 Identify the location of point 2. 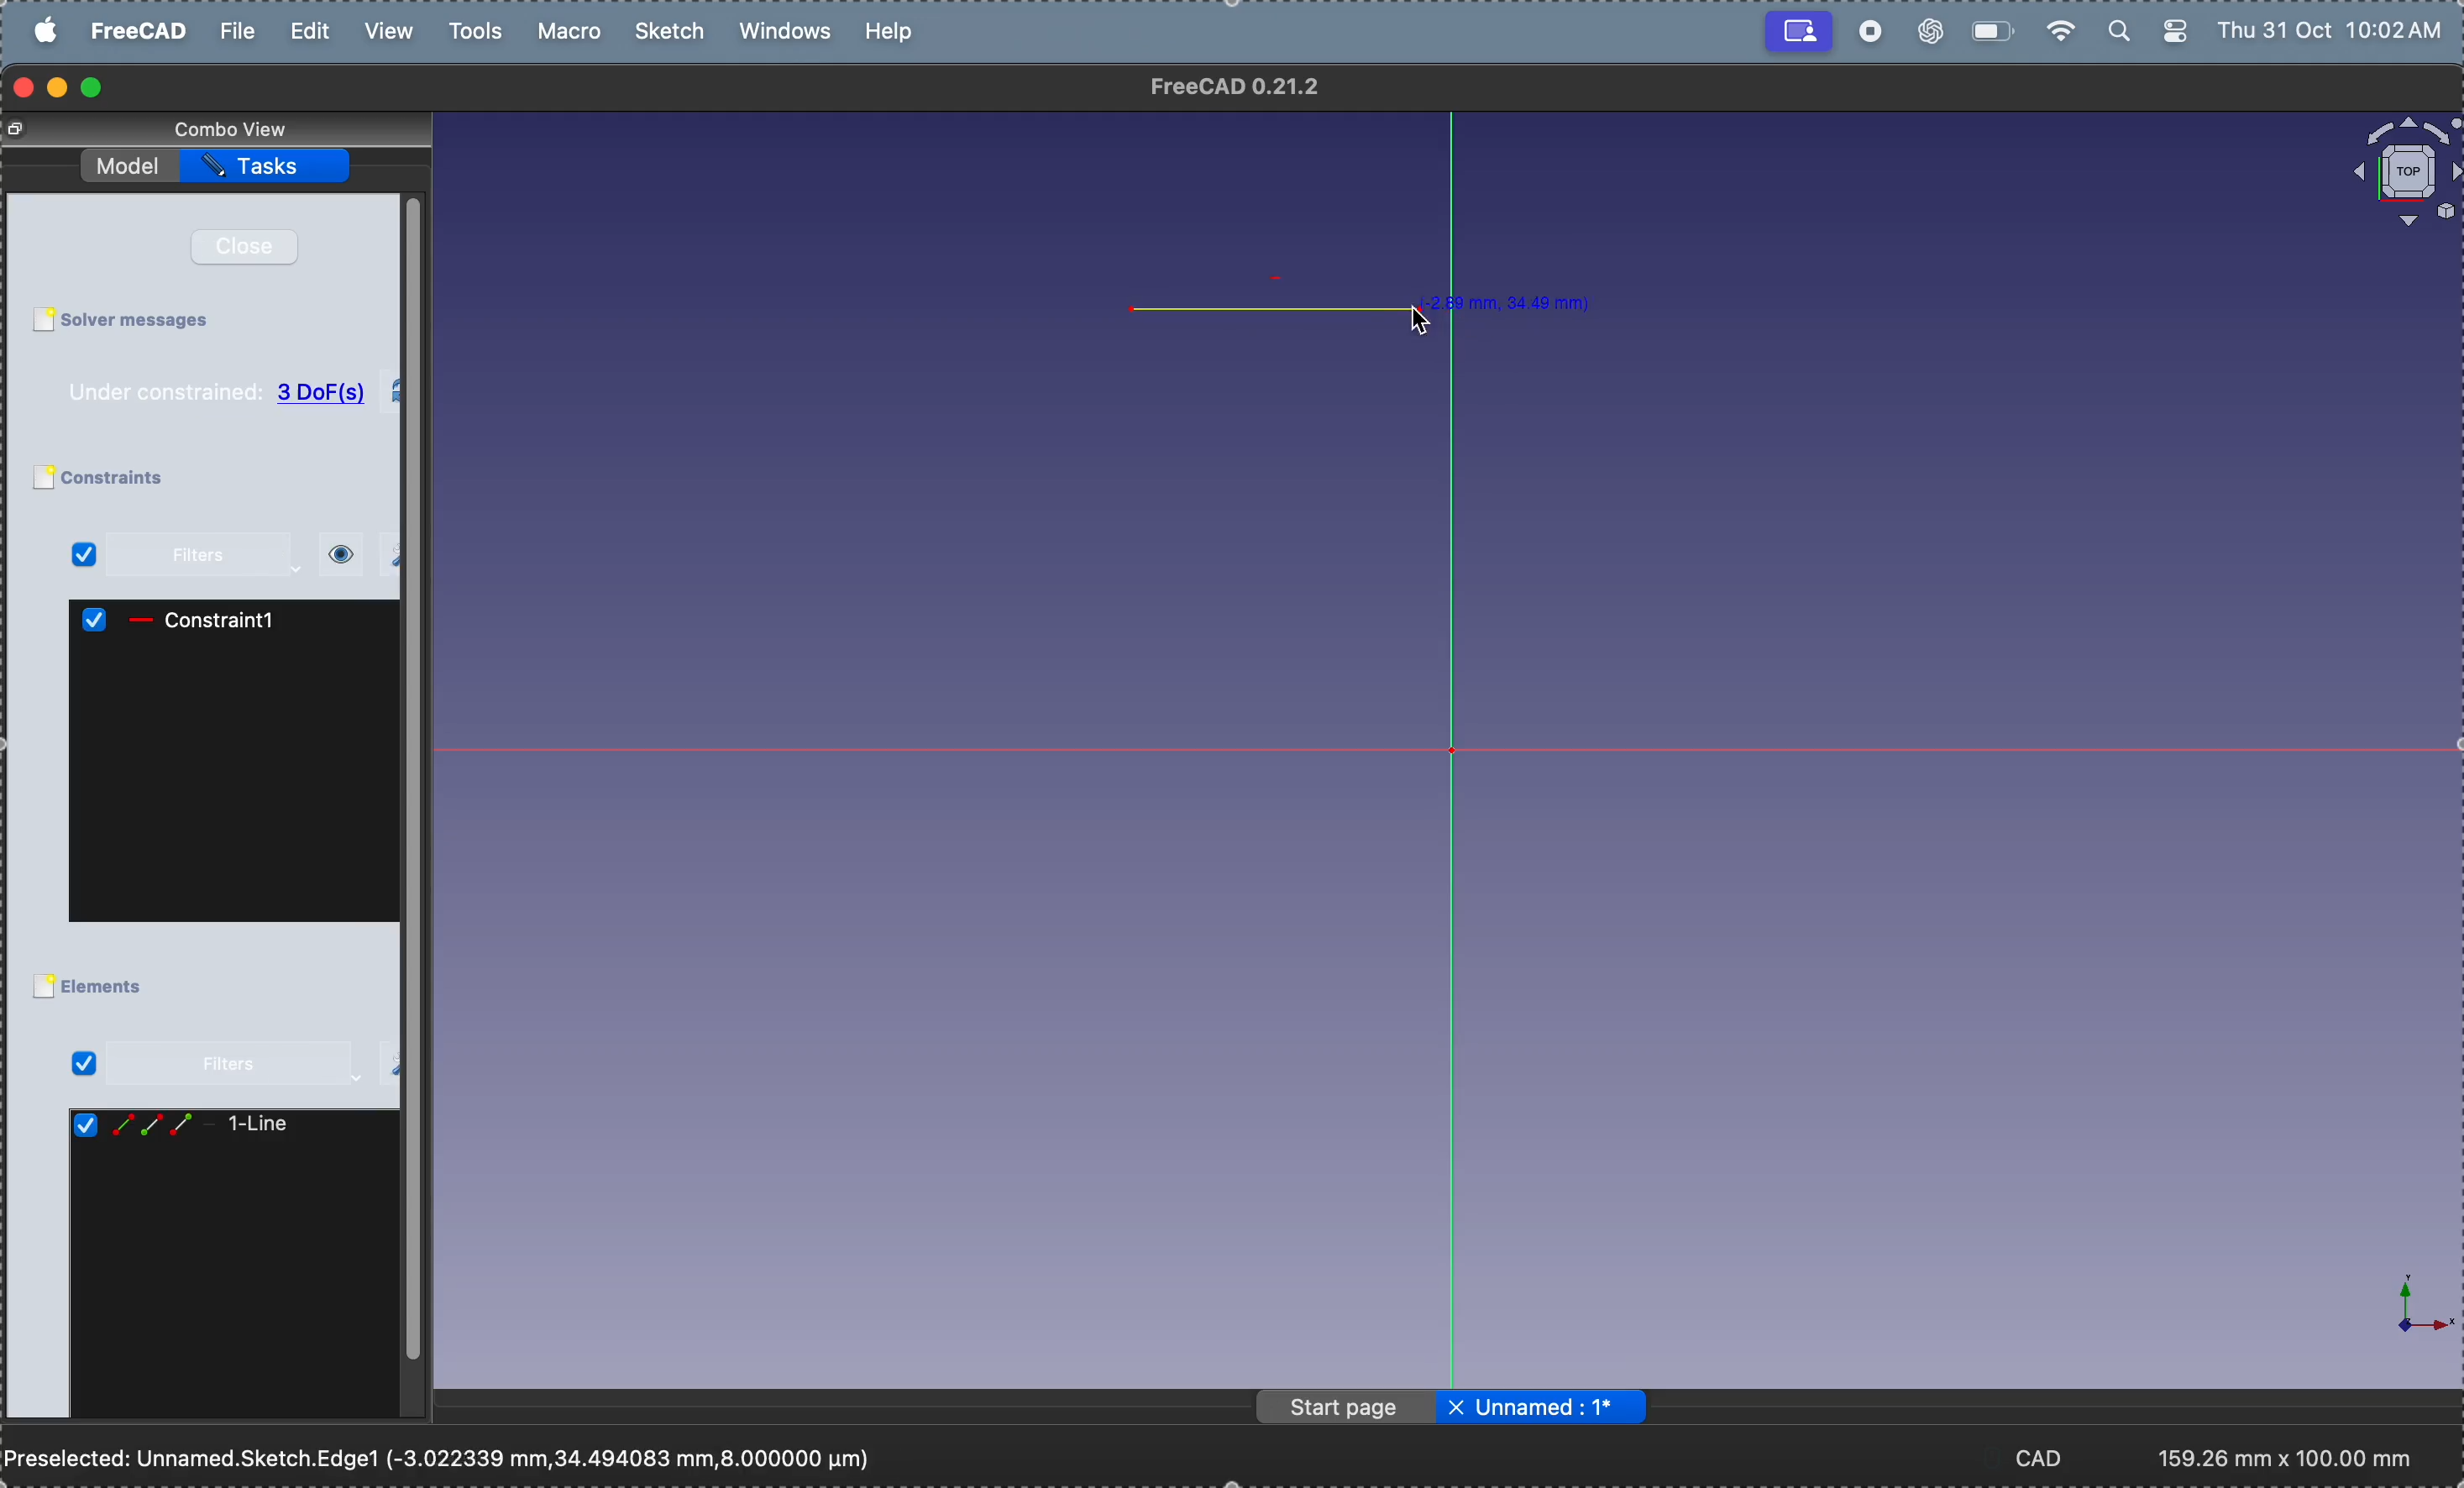
(1425, 312).